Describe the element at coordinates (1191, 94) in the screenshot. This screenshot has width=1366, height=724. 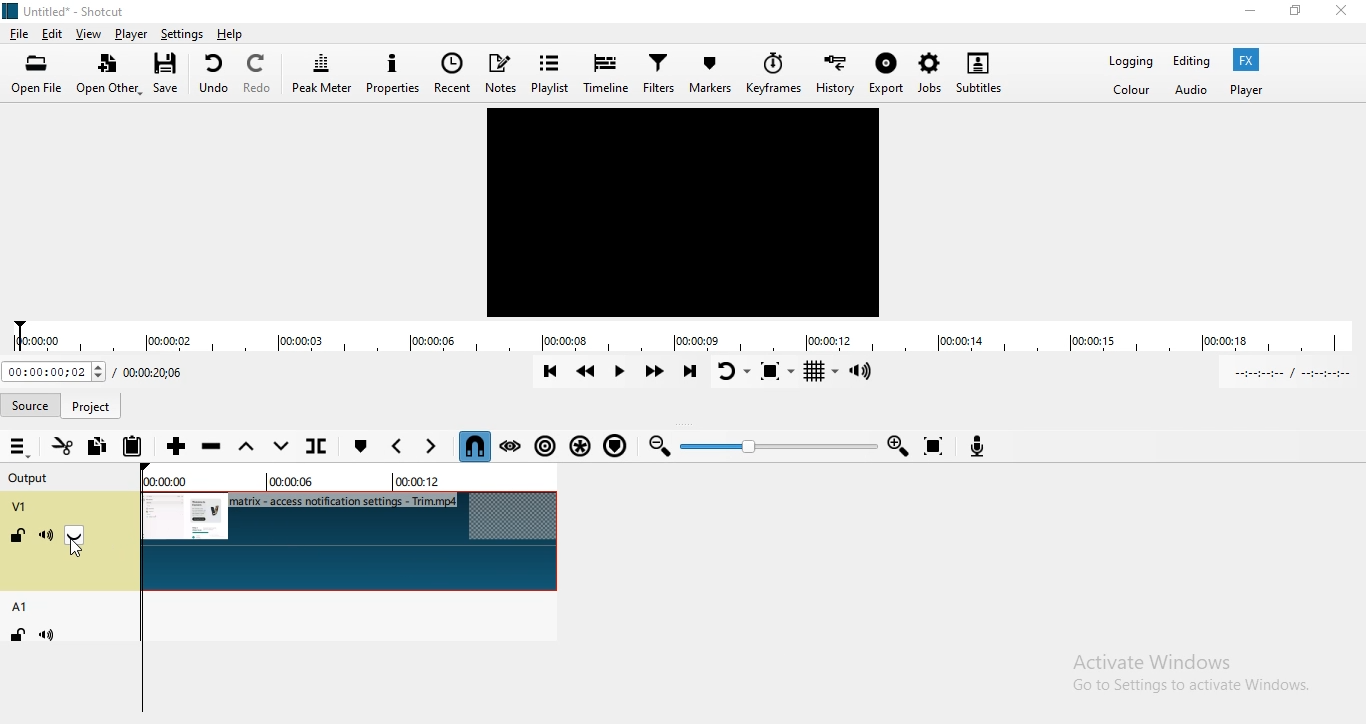
I see `Audio` at that location.